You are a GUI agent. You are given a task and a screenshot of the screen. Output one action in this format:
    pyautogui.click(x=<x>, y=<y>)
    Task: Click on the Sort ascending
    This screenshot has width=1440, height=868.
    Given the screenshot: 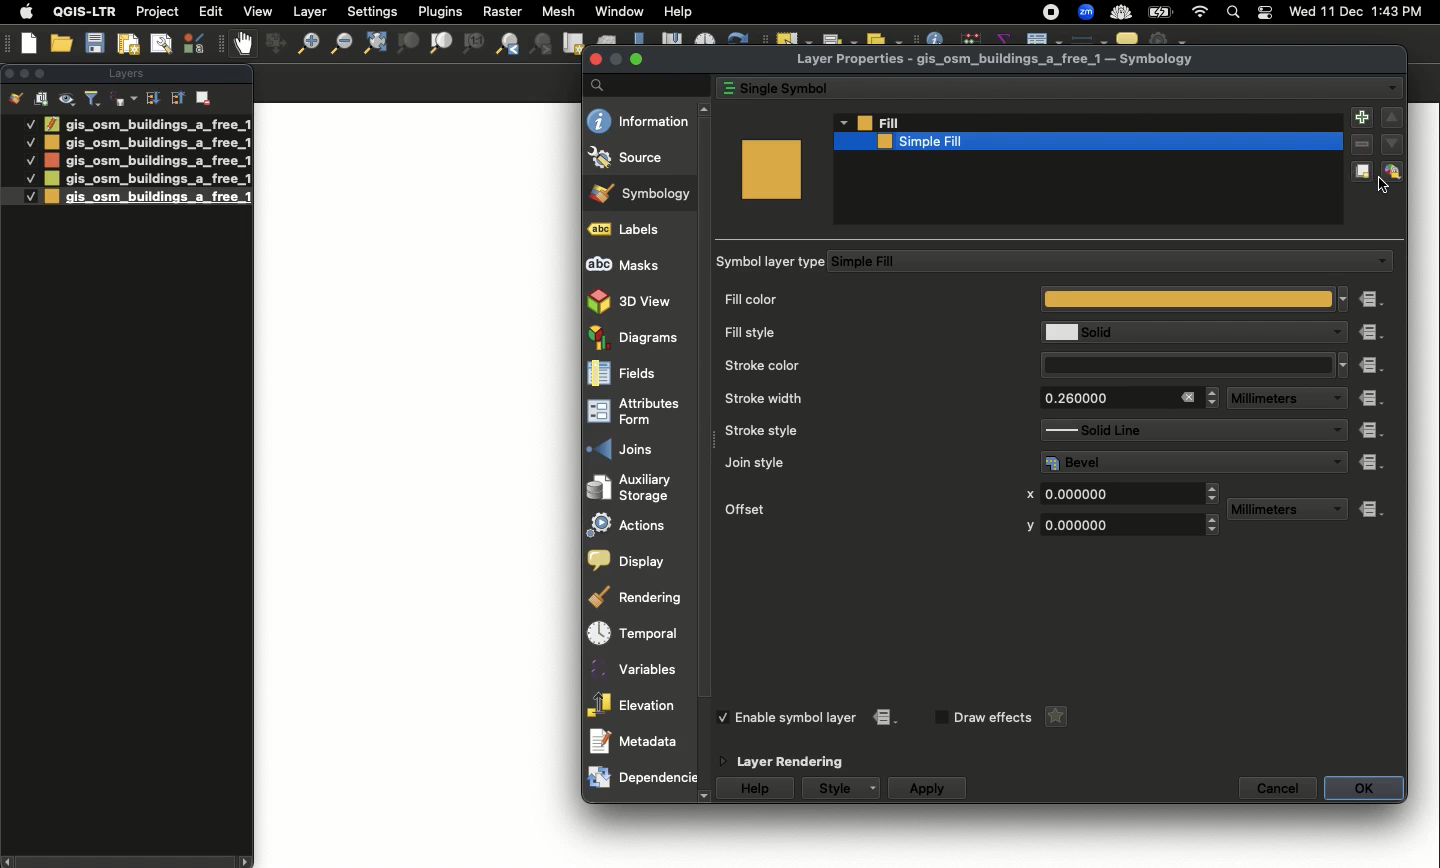 What is the action you would take?
    pyautogui.click(x=176, y=97)
    